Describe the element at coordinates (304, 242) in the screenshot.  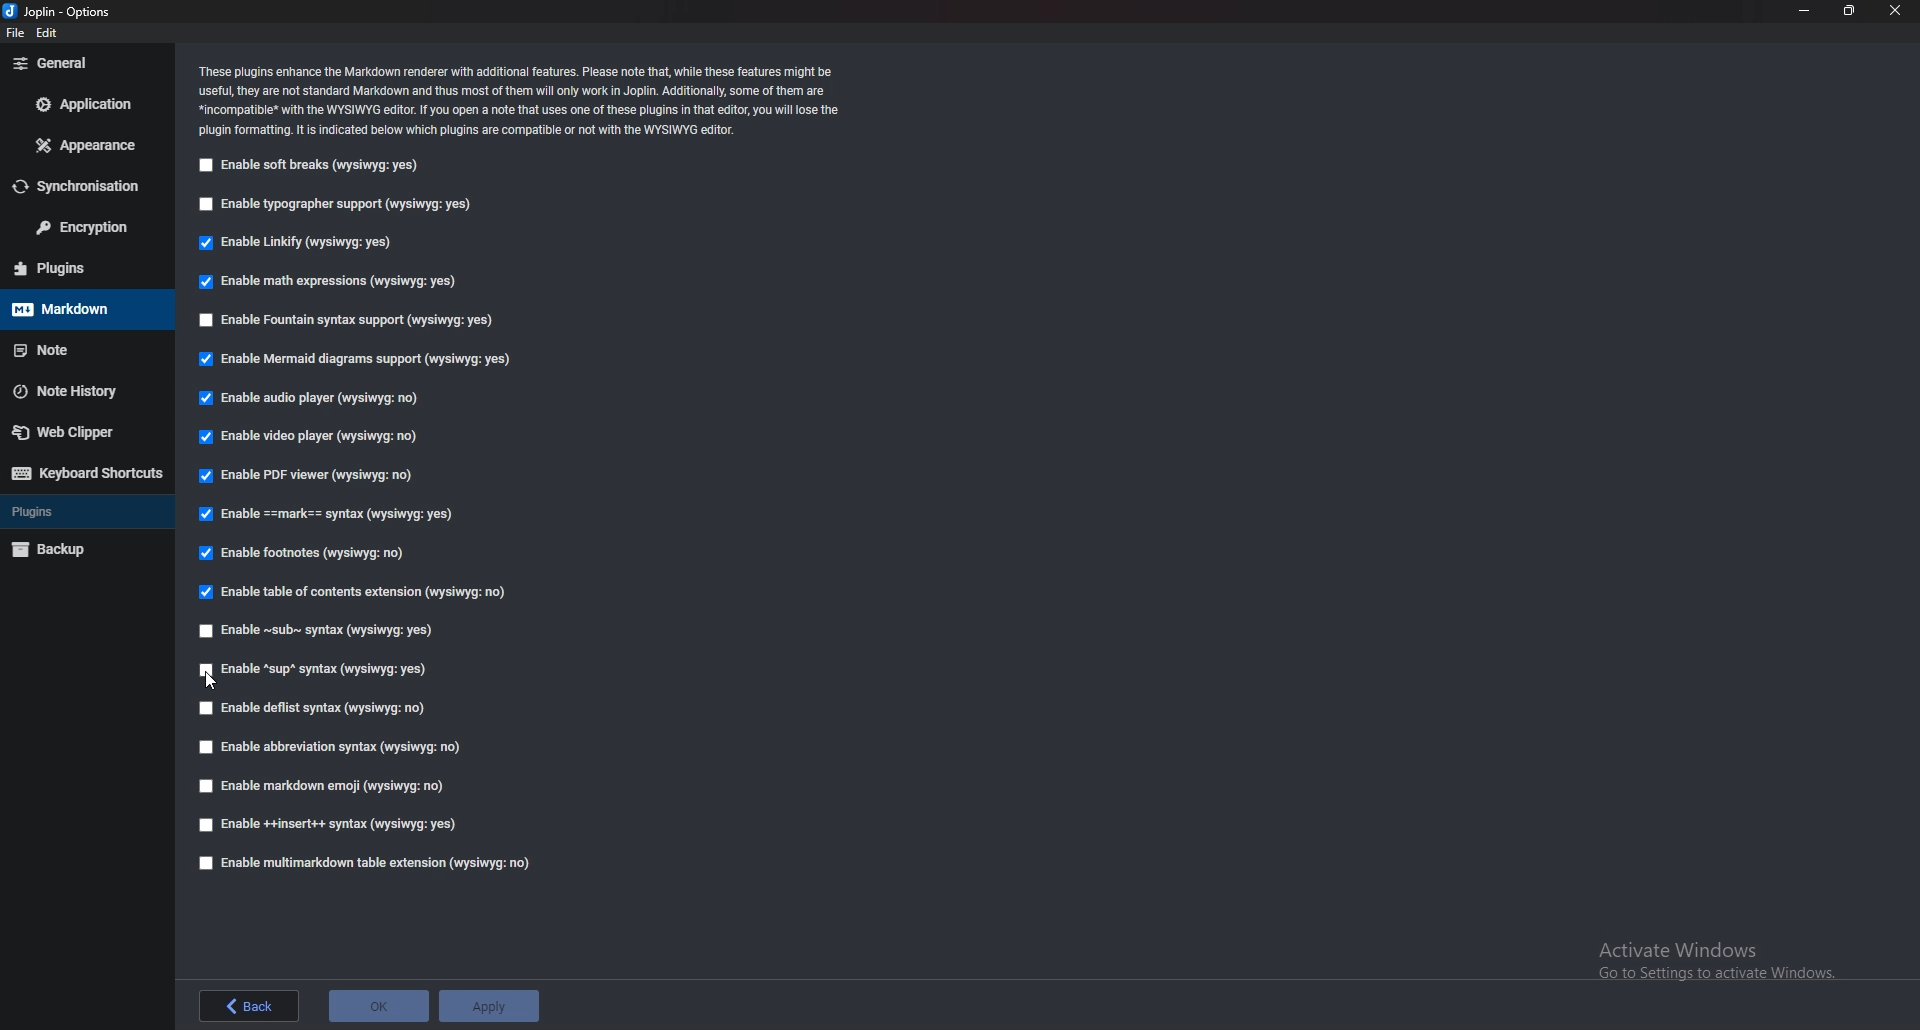
I see `Enable Linkify (wysiwyg: yes)` at that location.